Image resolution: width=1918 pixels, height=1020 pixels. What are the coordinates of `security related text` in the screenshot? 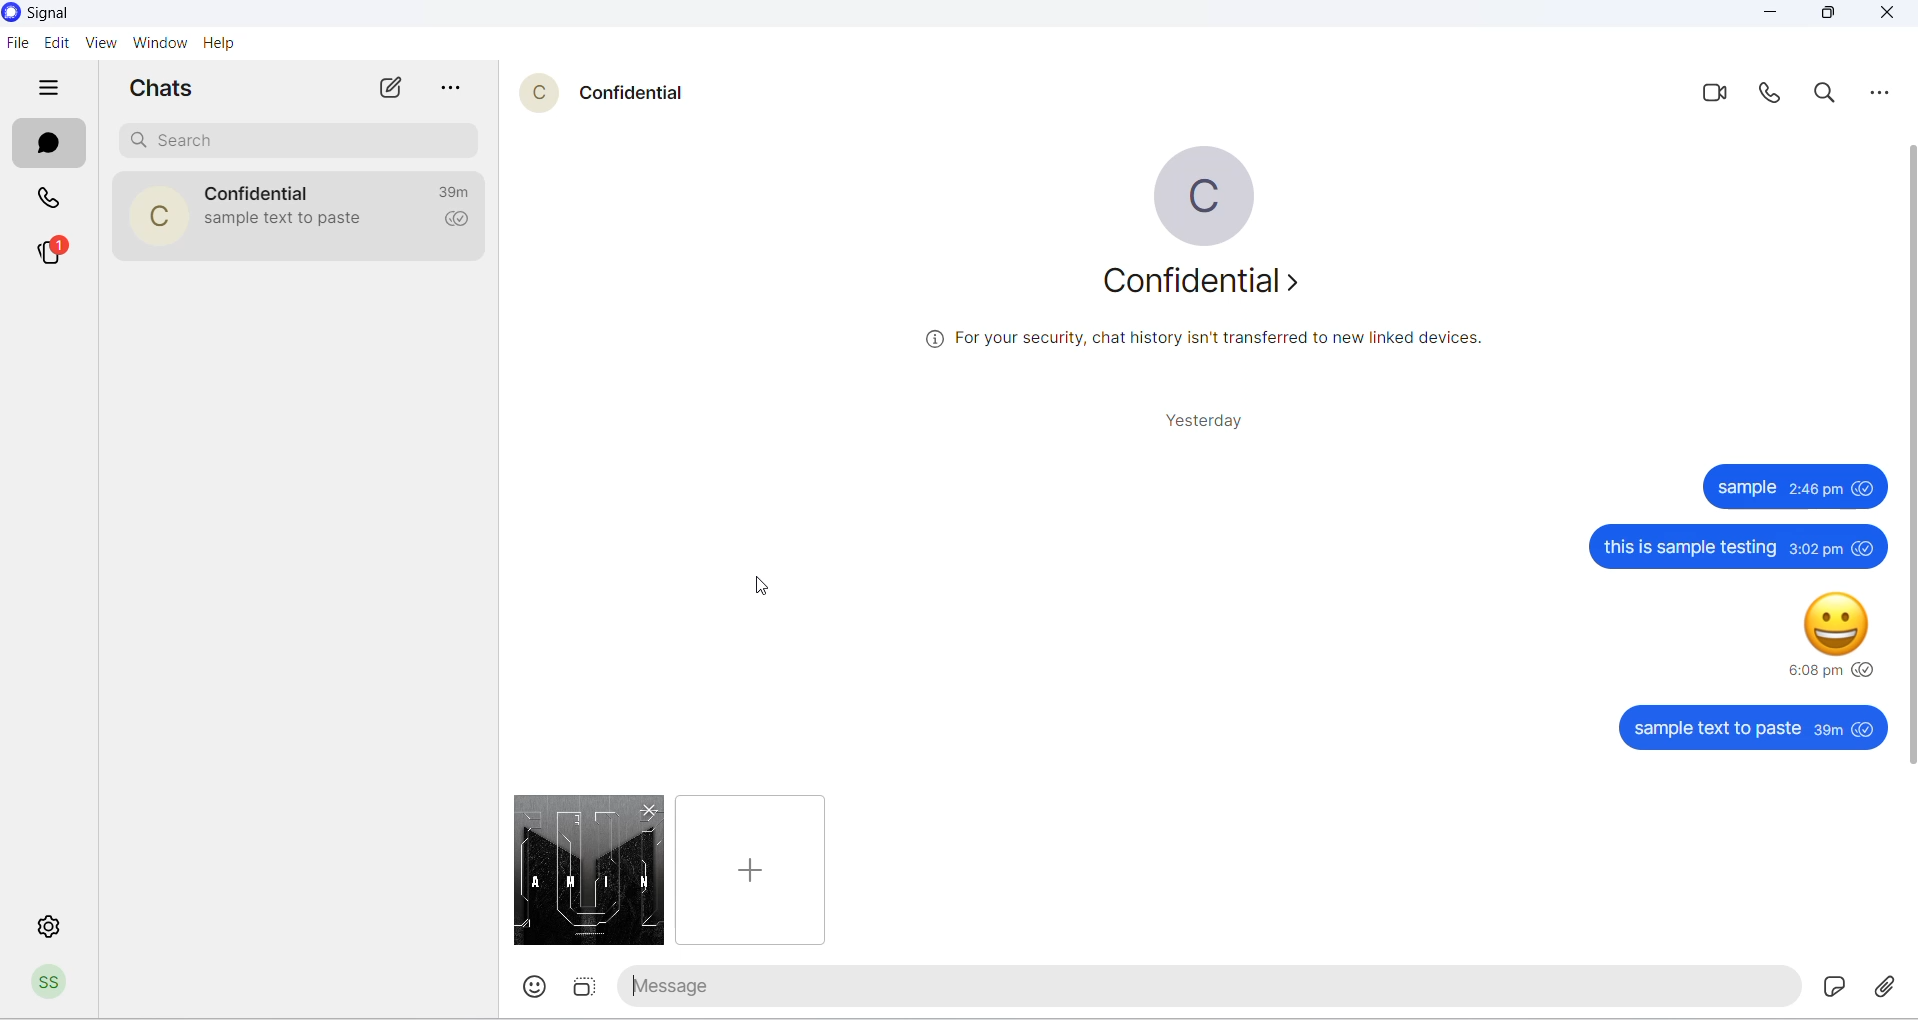 It's located at (1210, 349).